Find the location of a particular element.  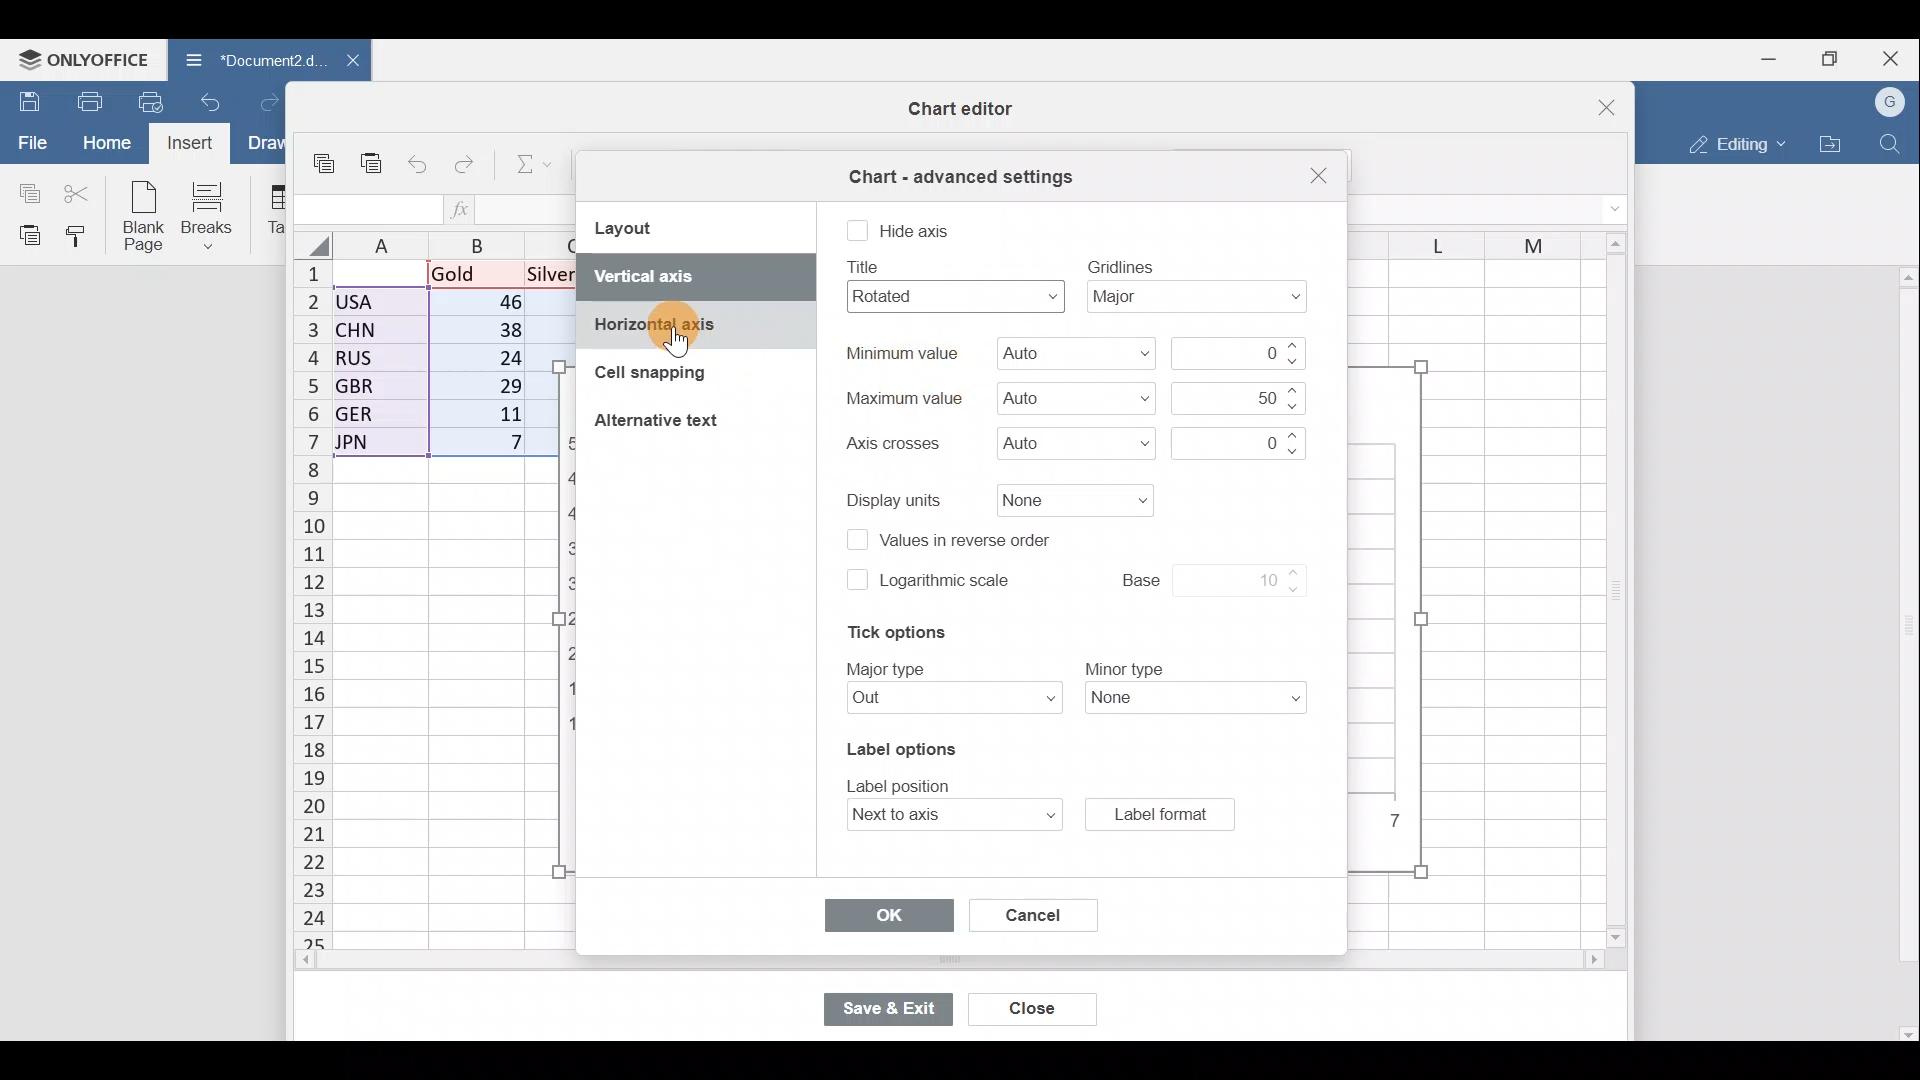

Find is located at coordinates (1891, 144).